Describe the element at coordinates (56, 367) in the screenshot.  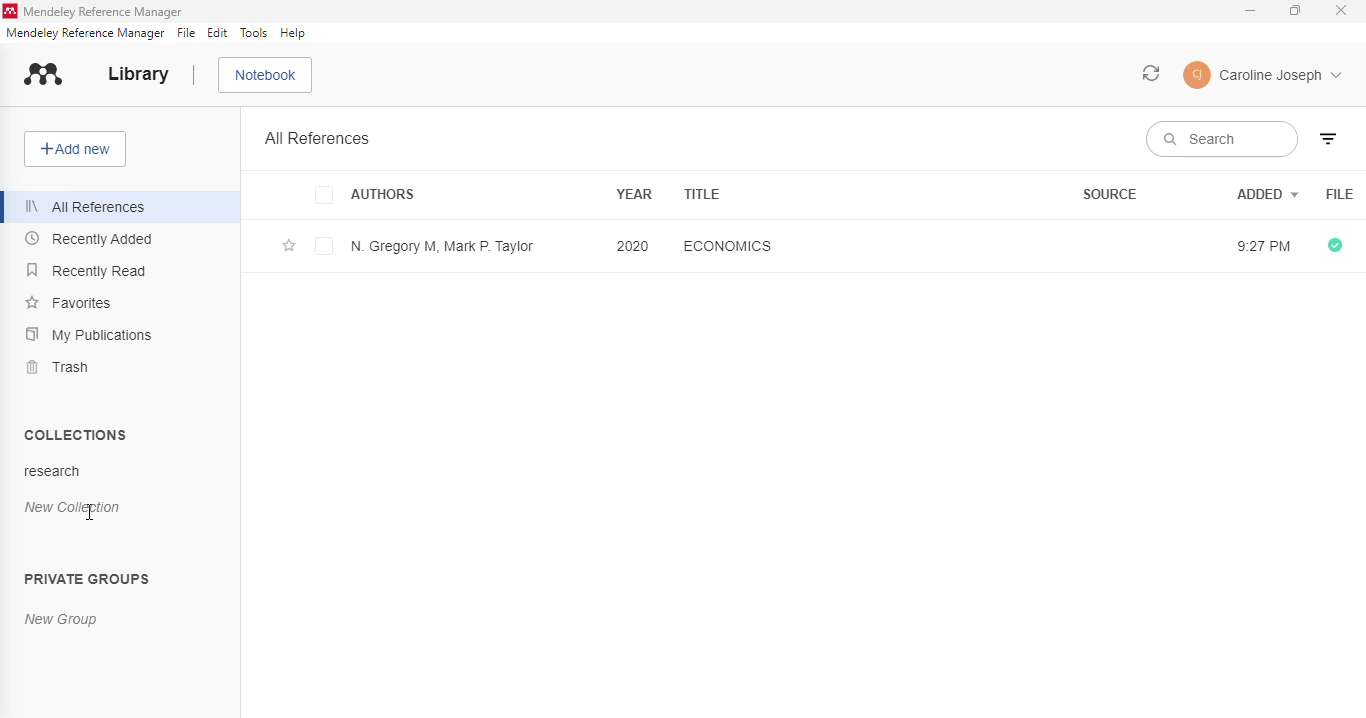
I see `trash` at that location.